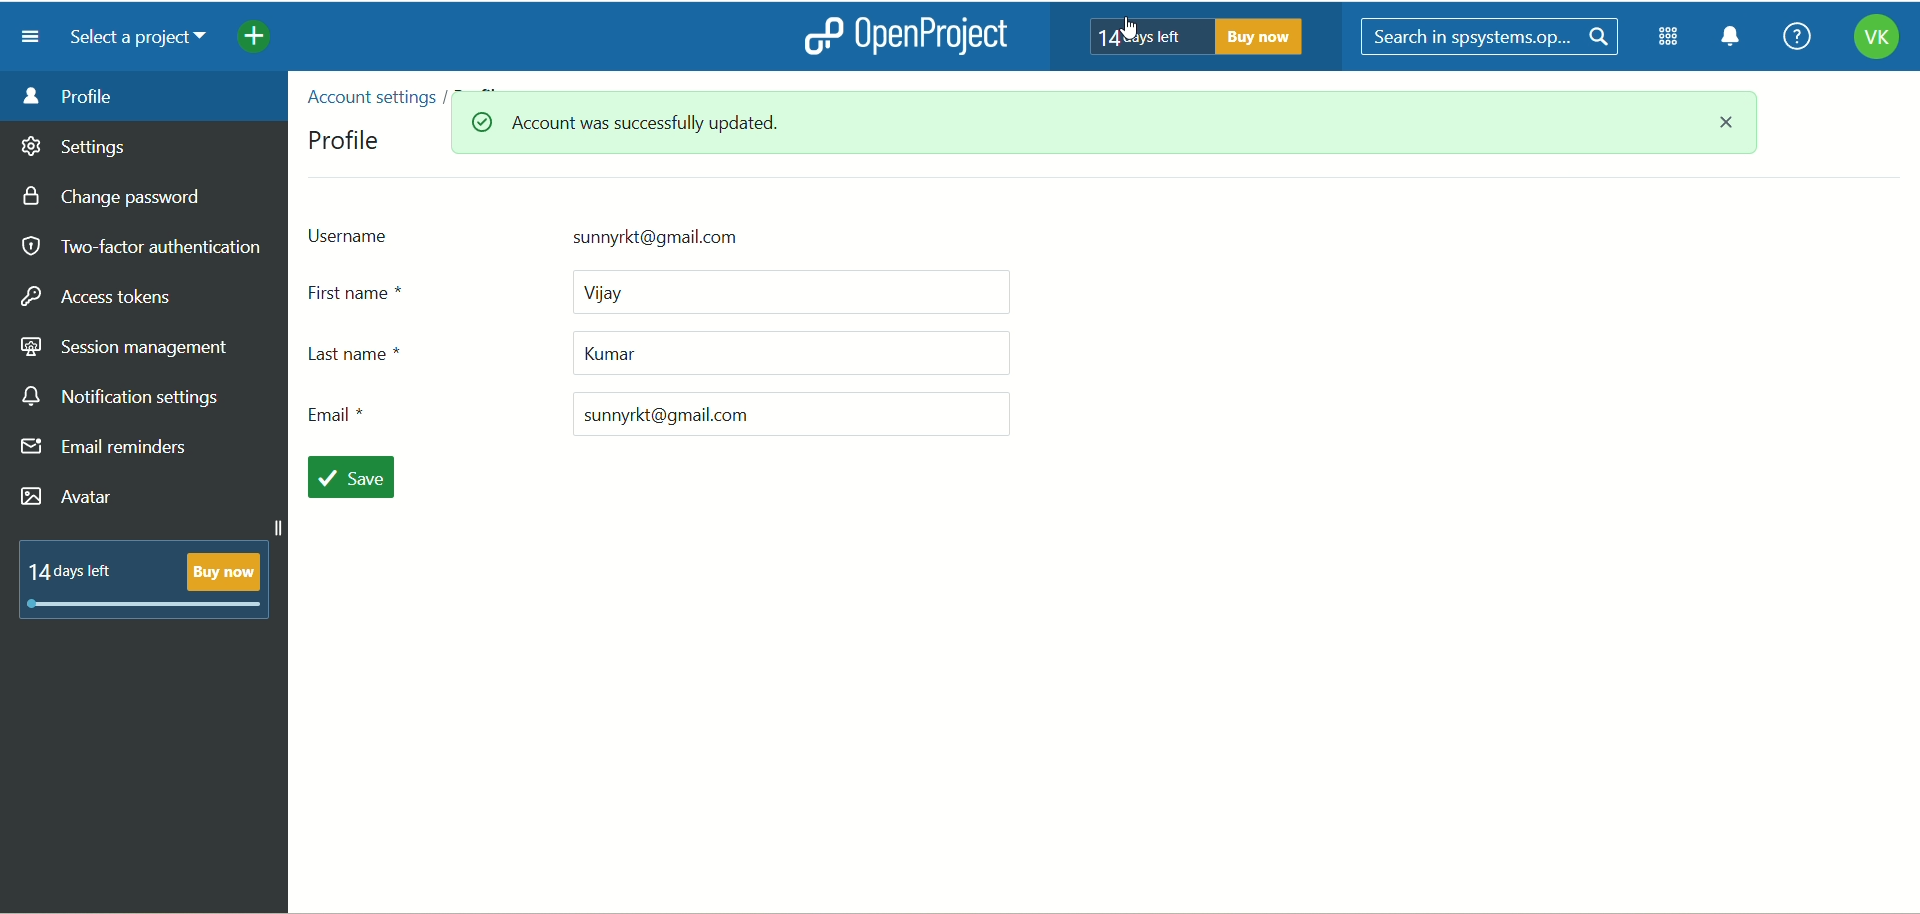 The height and width of the screenshot is (914, 1920). I want to click on text, so click(145, 578).